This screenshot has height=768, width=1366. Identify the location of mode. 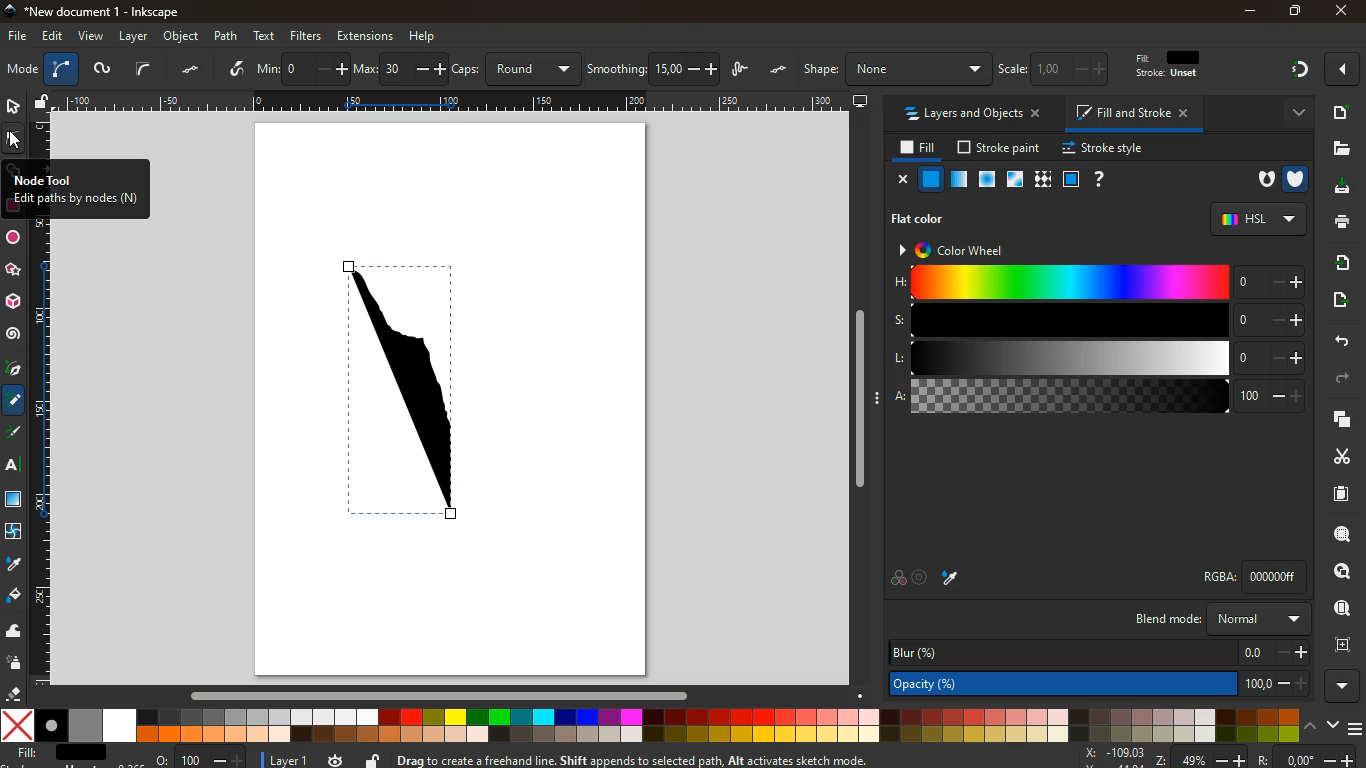
(24, 69).